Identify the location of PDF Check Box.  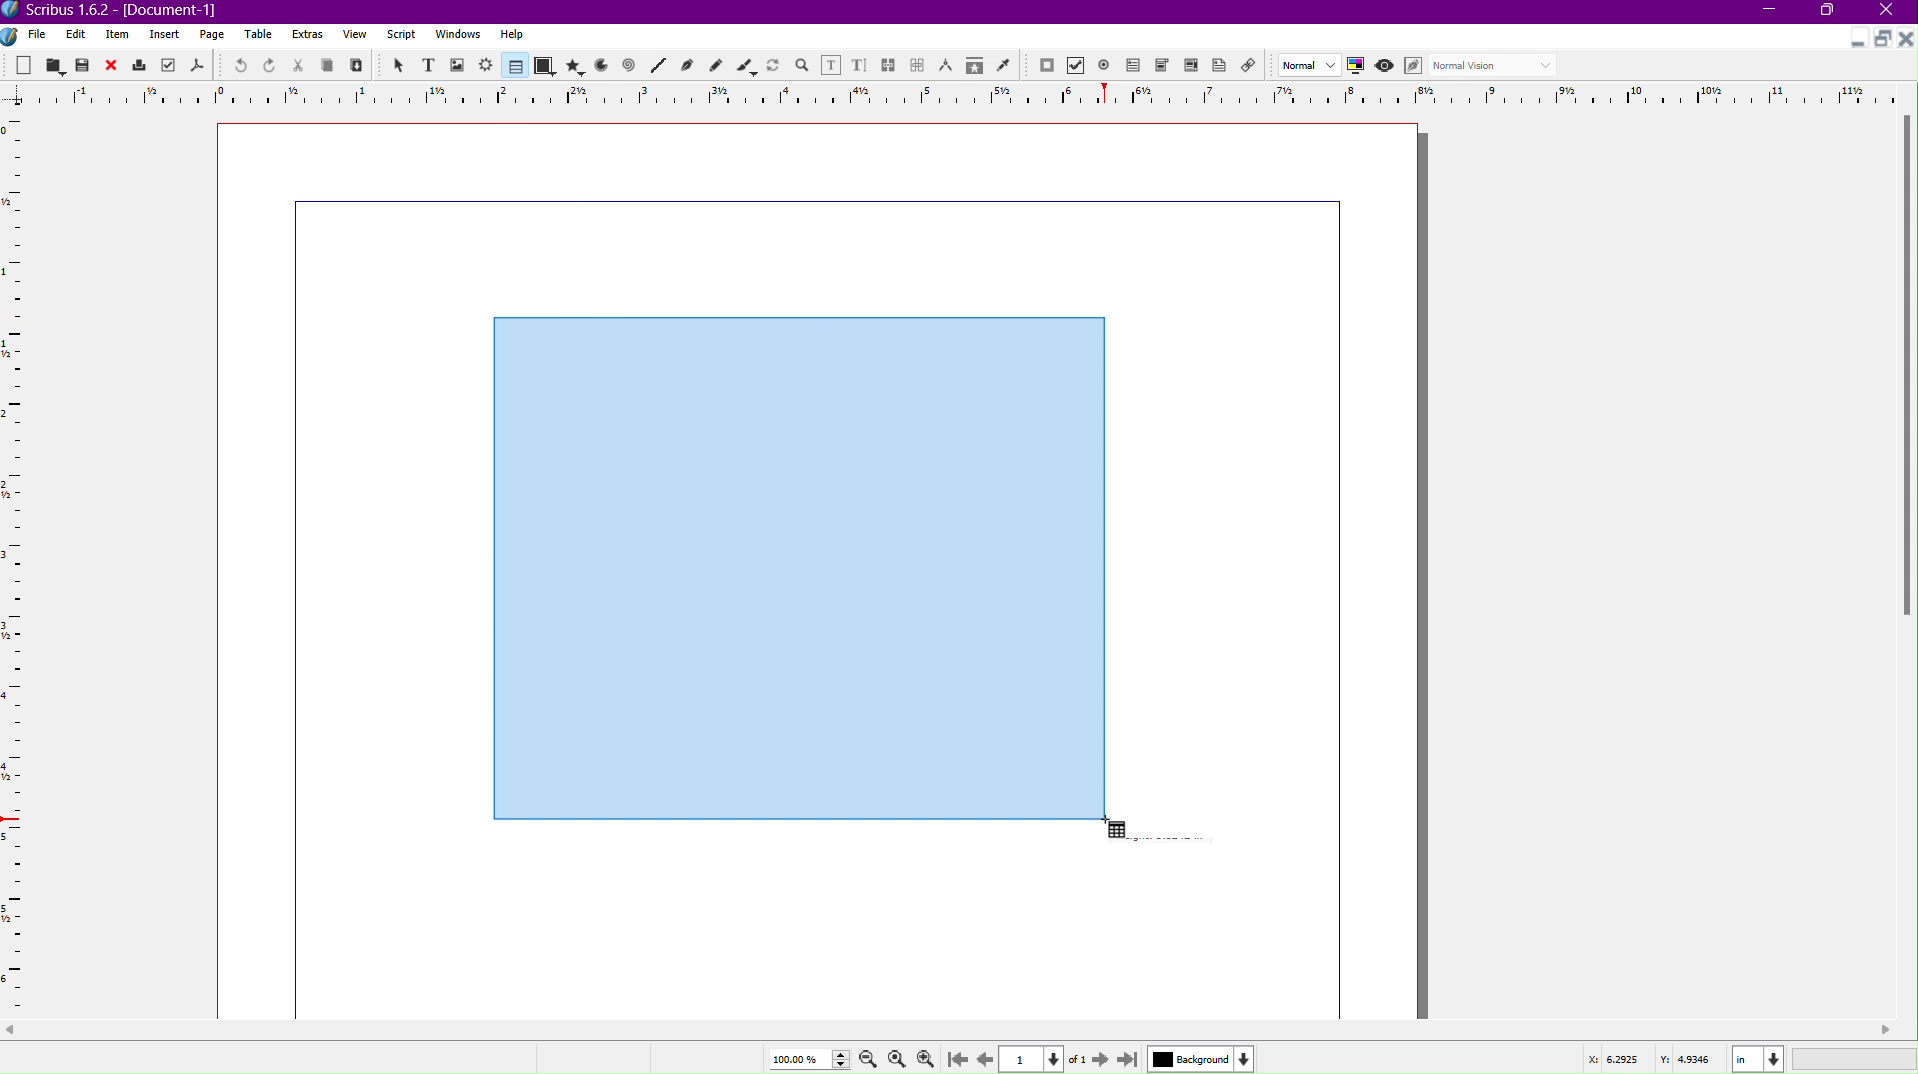
(1079, 67).